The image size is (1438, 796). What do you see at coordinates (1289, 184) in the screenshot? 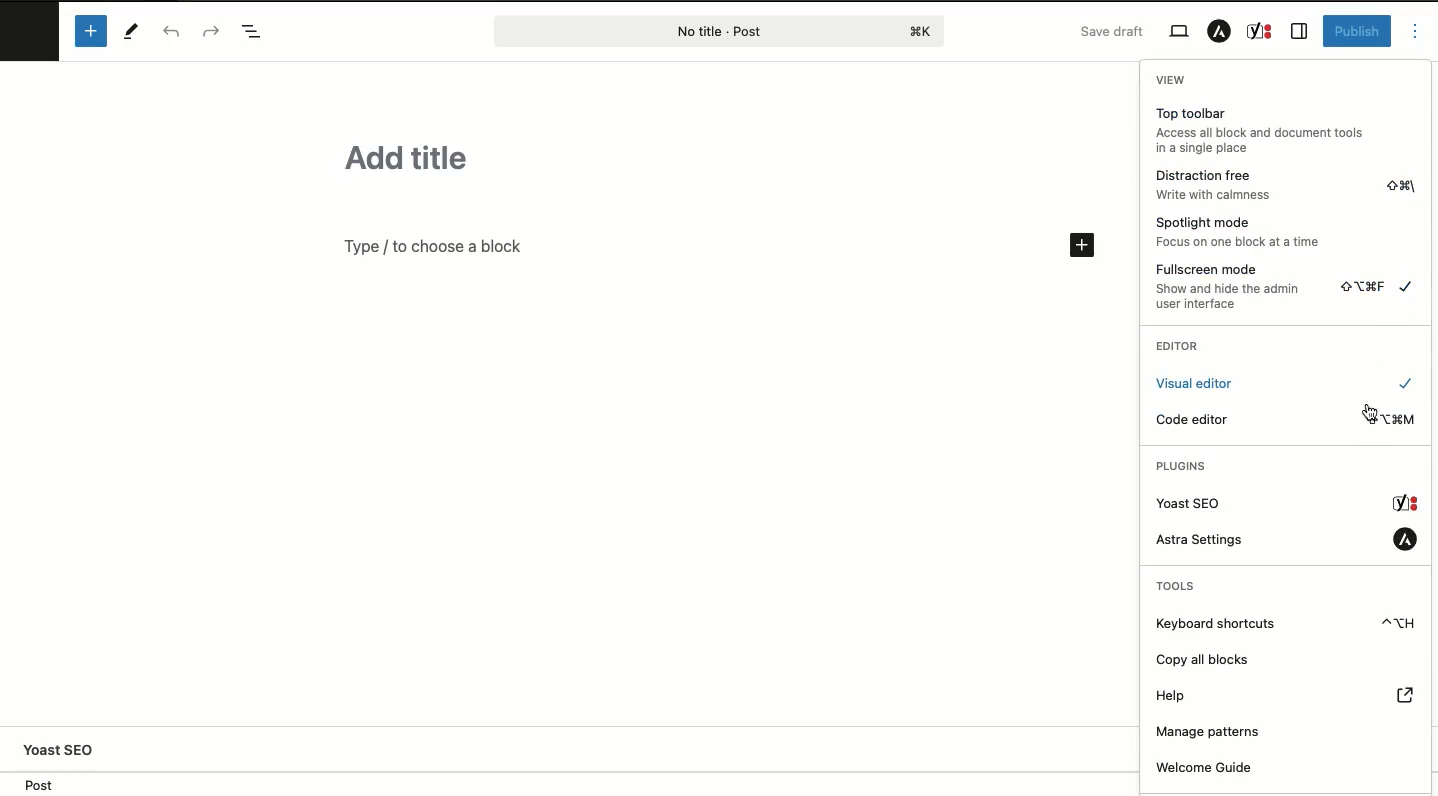
I see `Distraction free` at bounding box center [1289, 184].